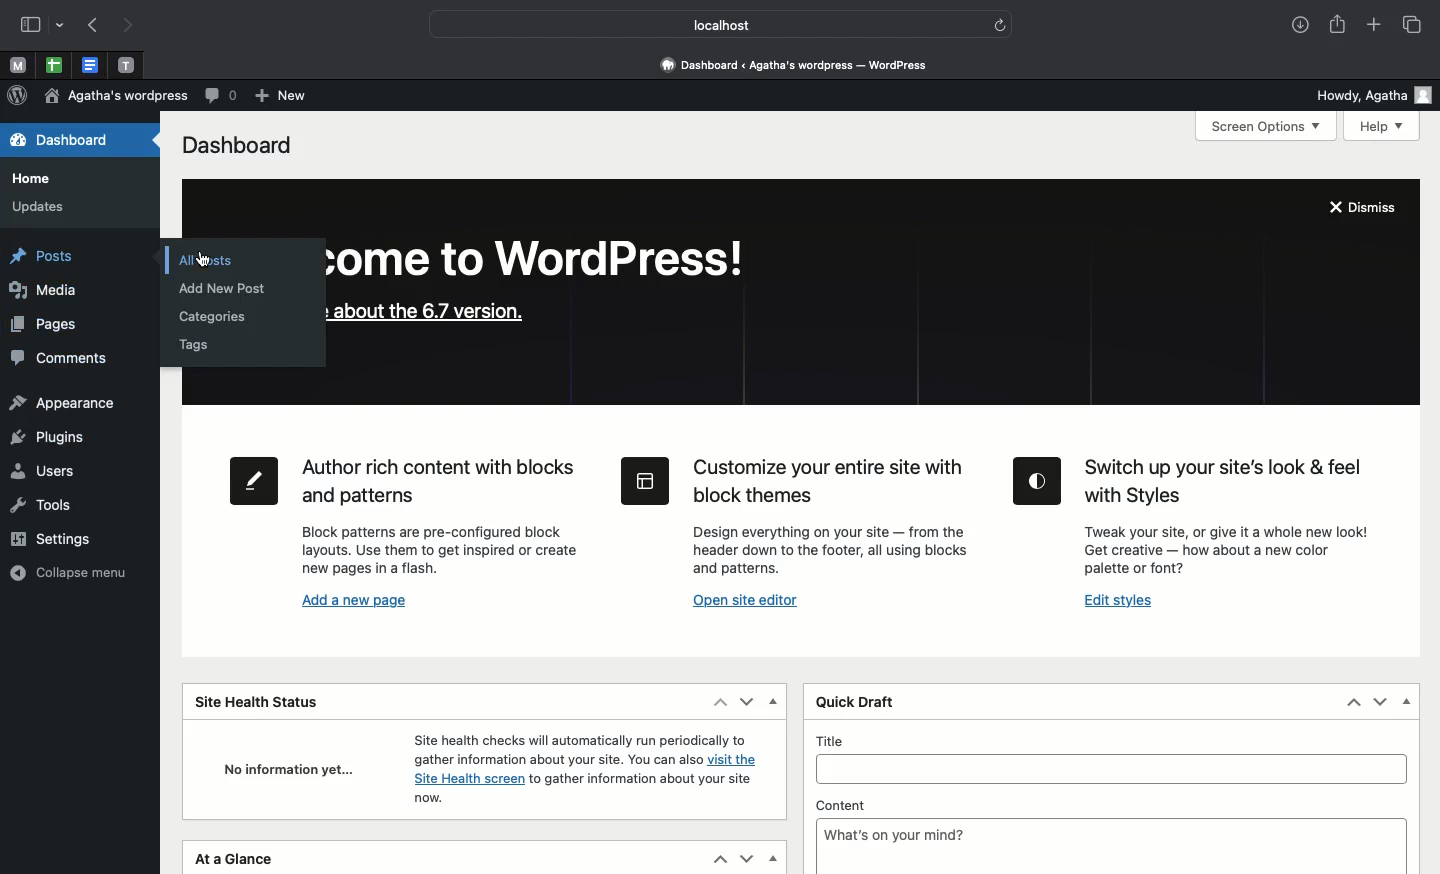 This screenshot has width=1440, height=874. I want to click on Plugins, so click(49, 437).